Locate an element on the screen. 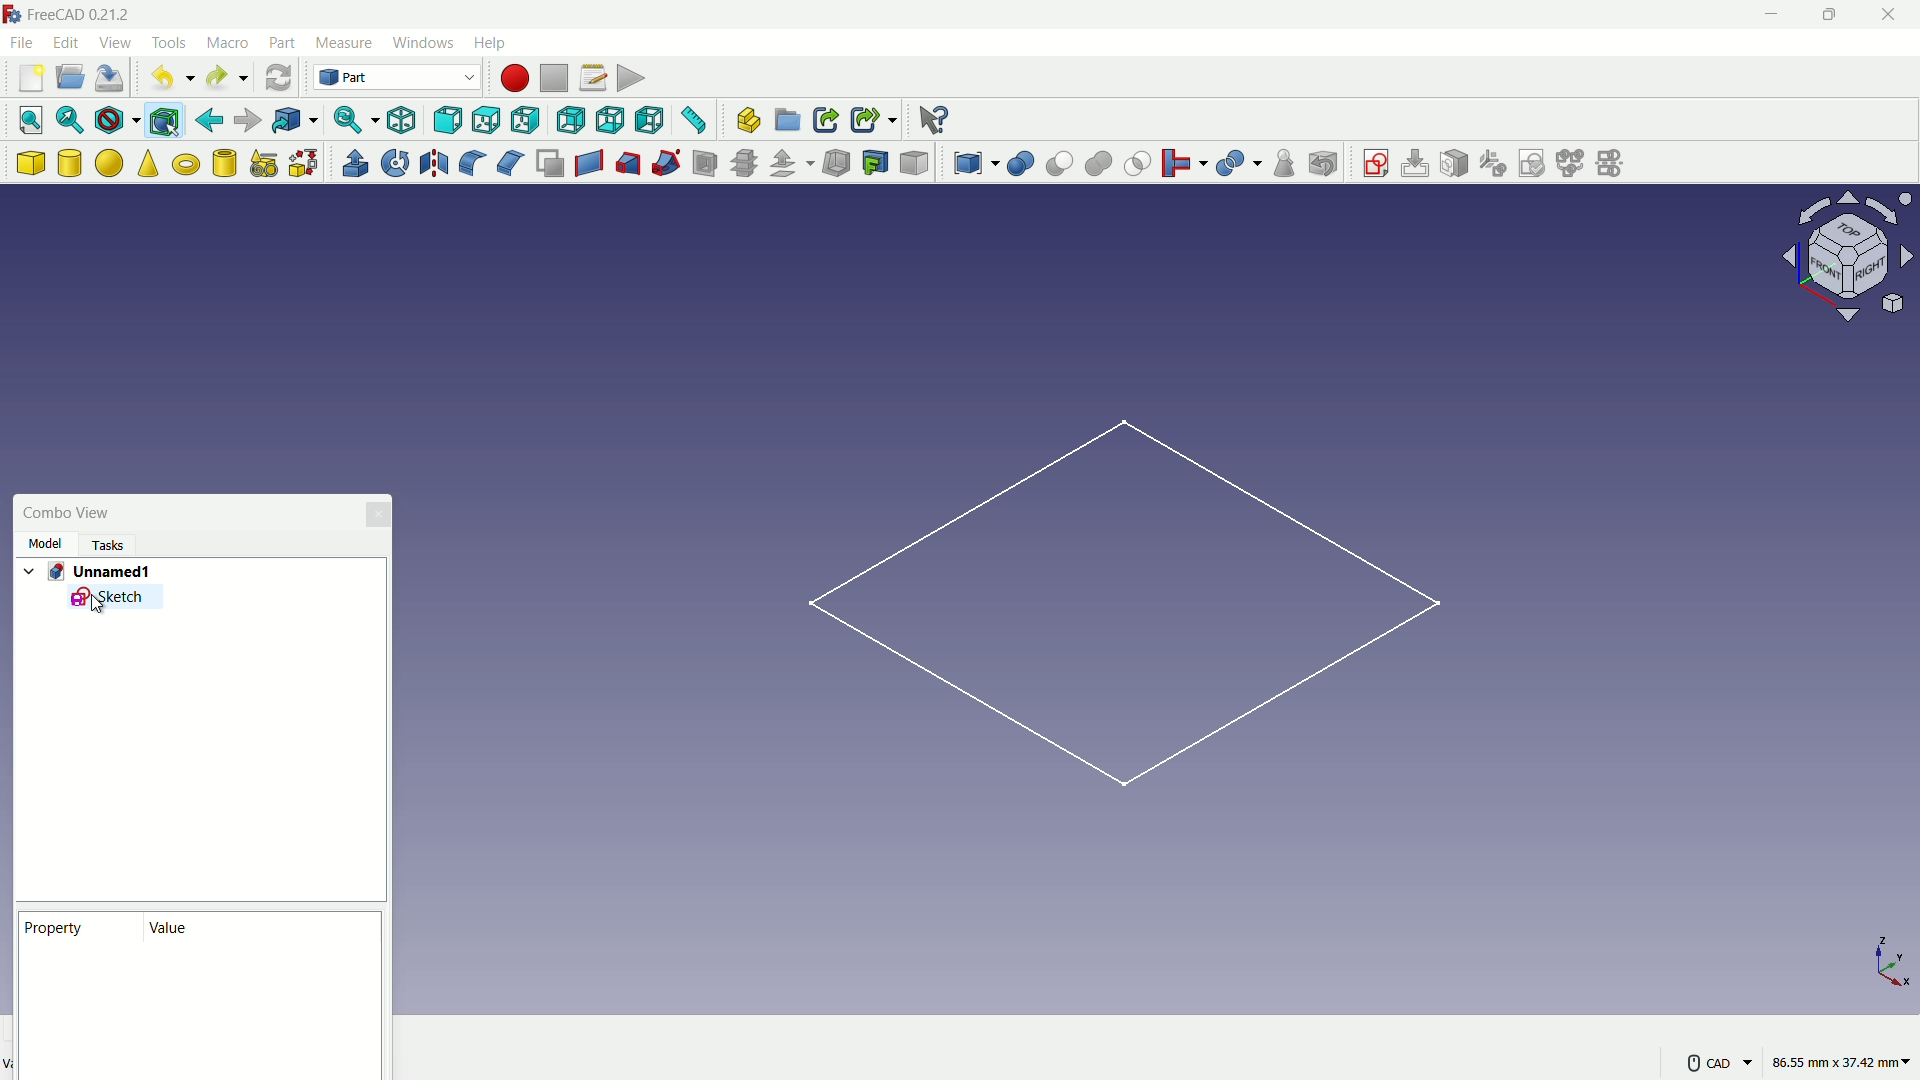  fit all is located at coordinates (33, 120).